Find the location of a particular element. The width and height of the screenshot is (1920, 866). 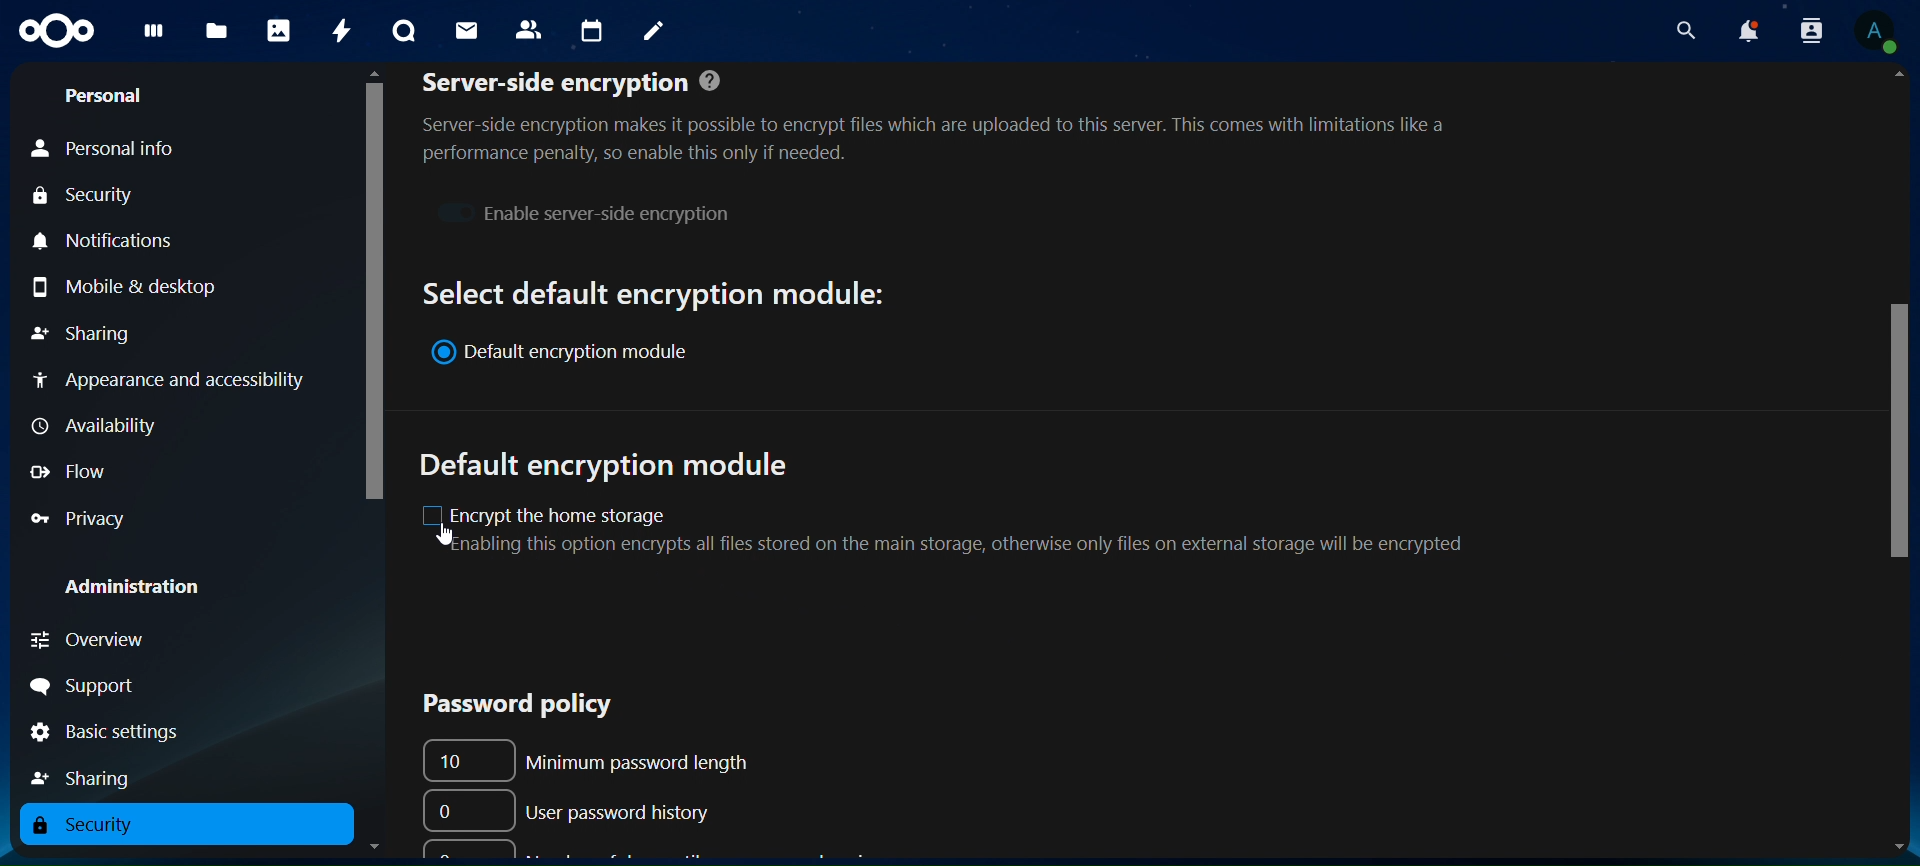

files is located at coordinates (216, 32).